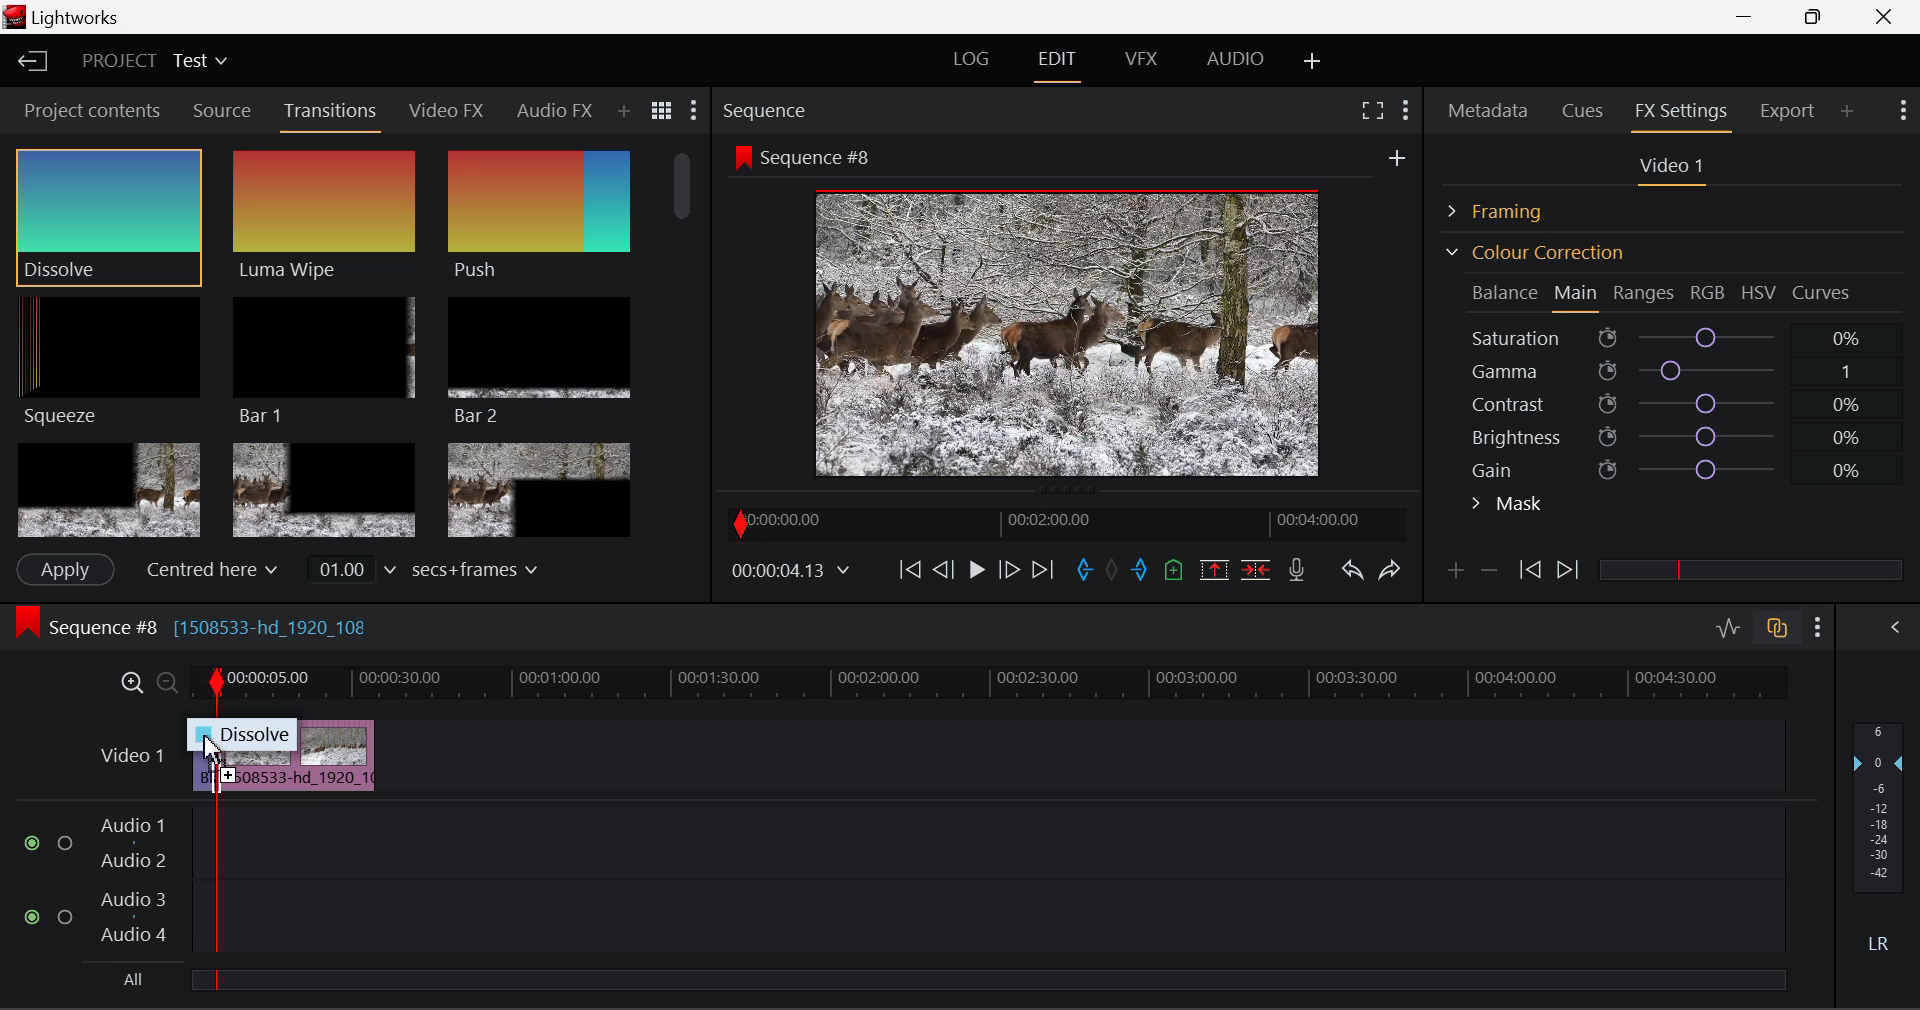  What do you see at coordinates (130, 753) in the screenshot?
I see `Video 1` at bounding box center [130, 753].